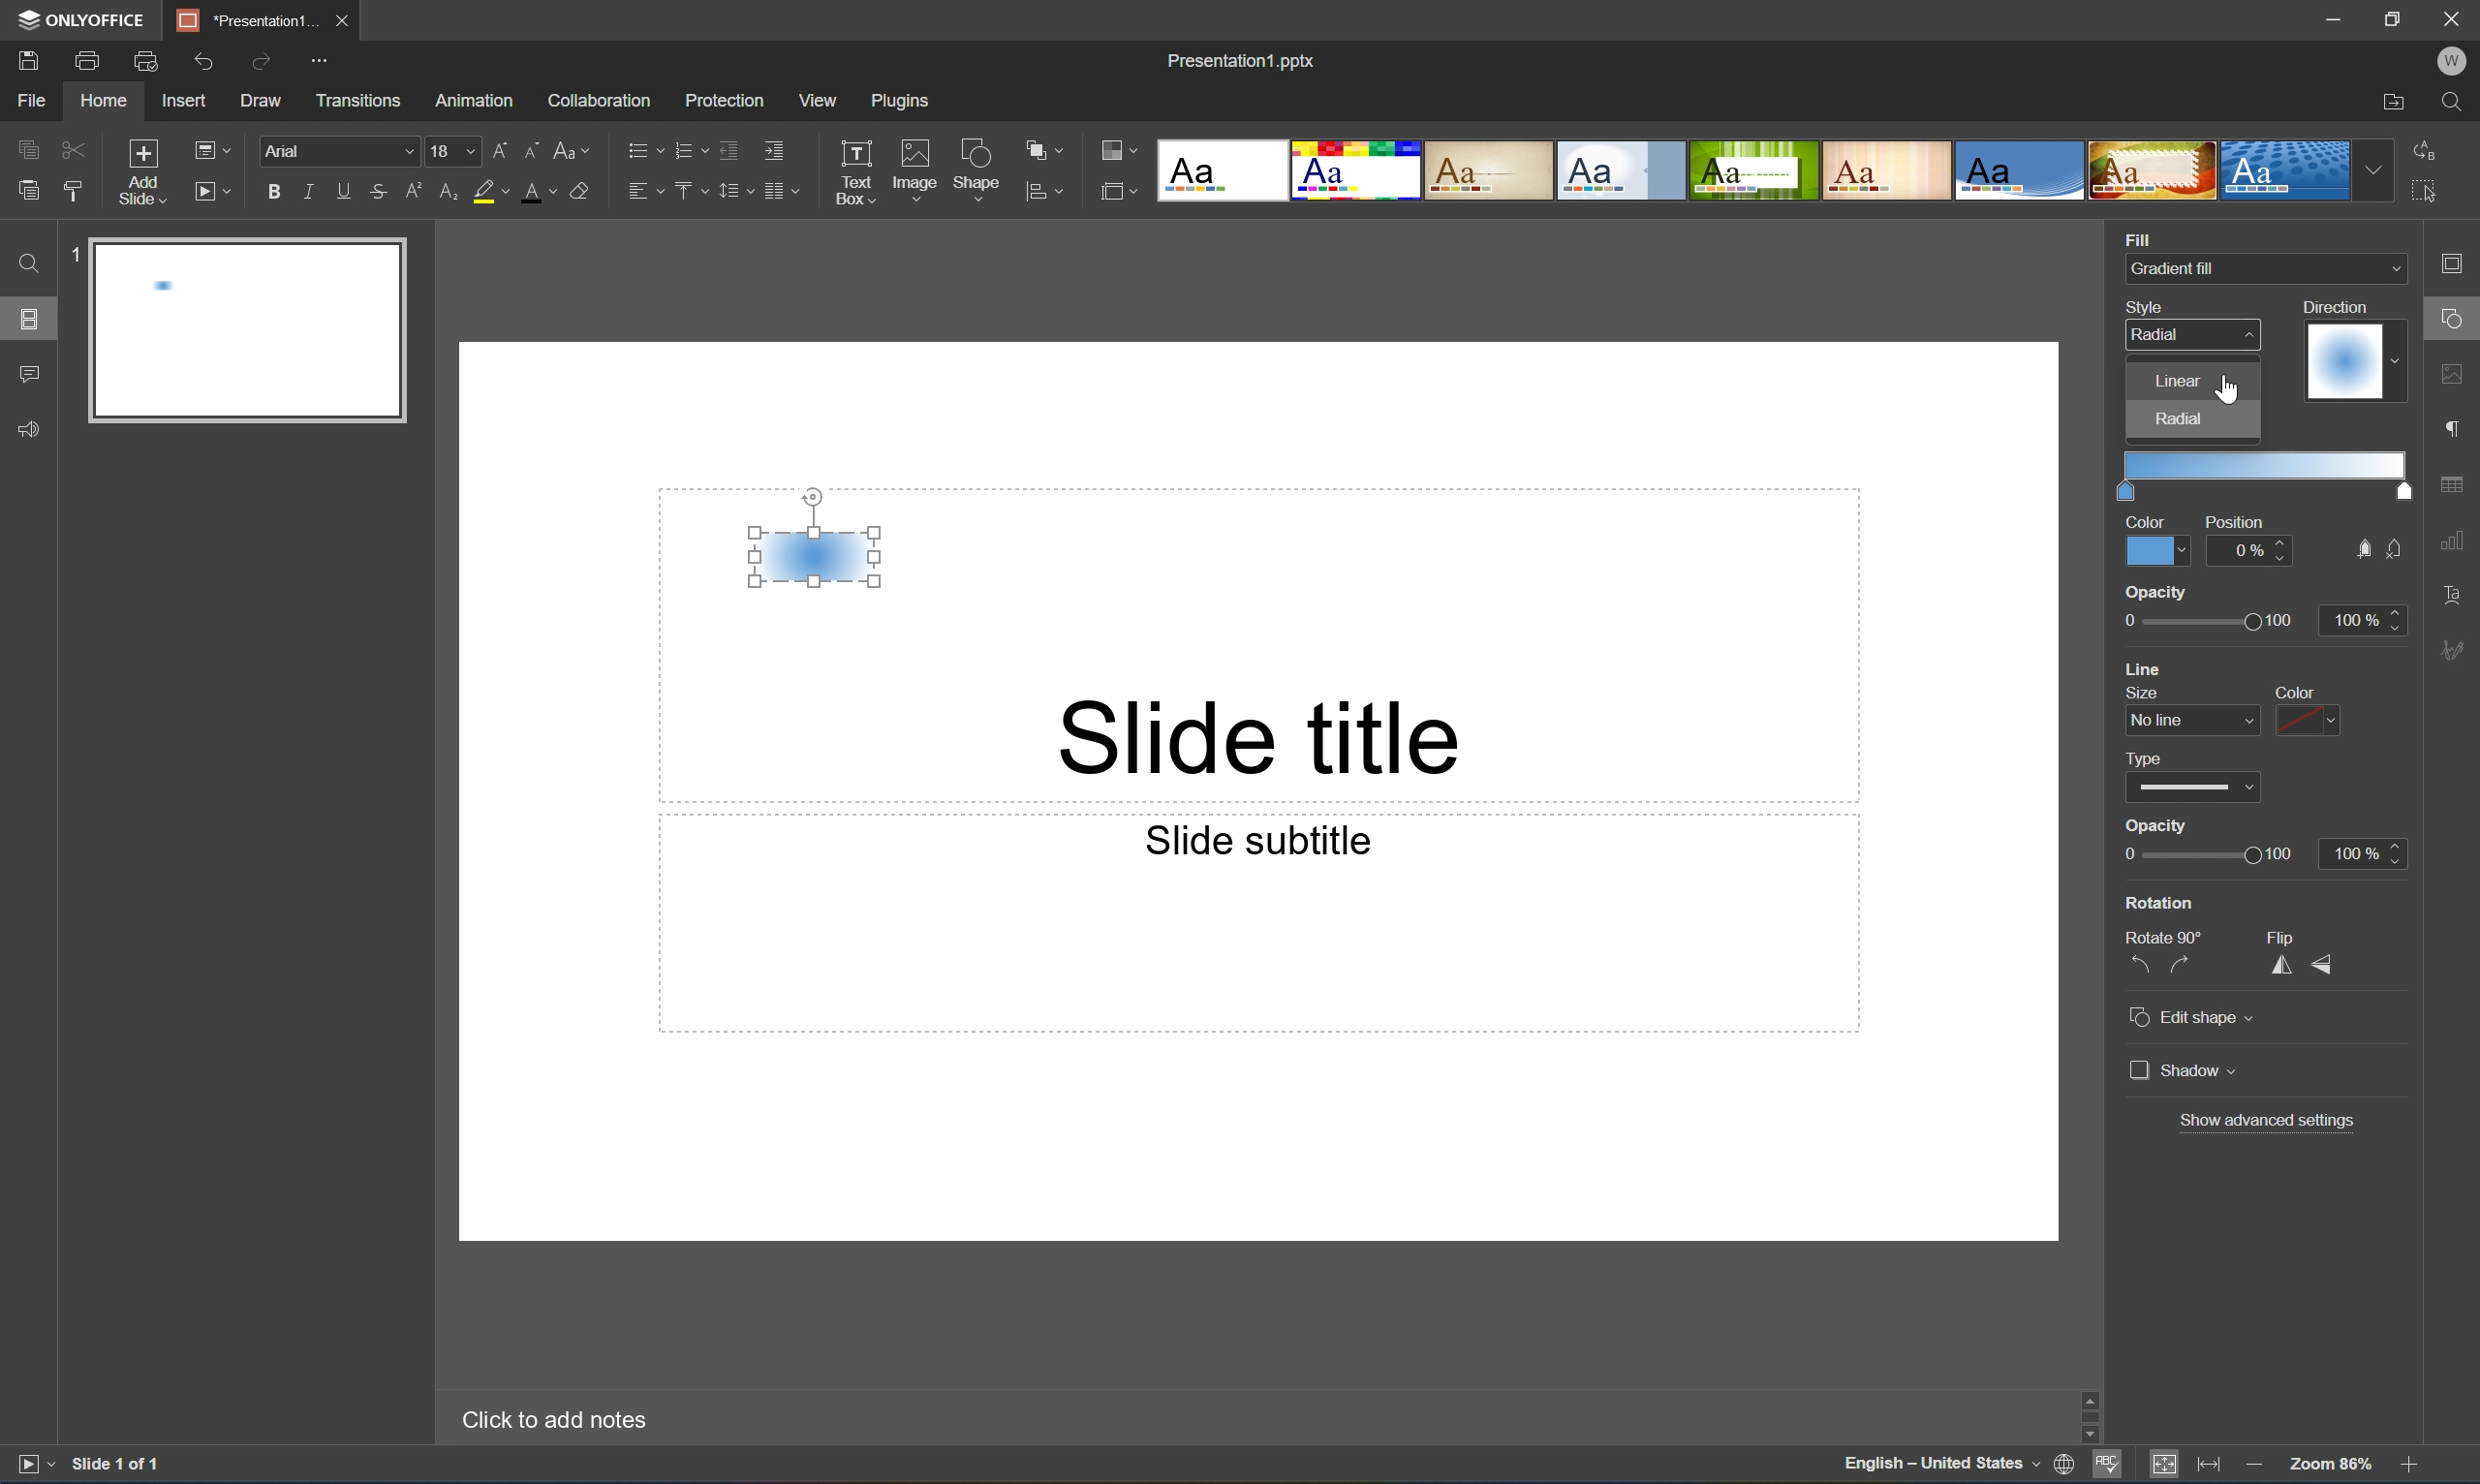 This screenshot has width=2480, height=1484. What do you see at coordinates (25, 59) in the screenshot?
I see `Save` at bounding box center [25, 59].